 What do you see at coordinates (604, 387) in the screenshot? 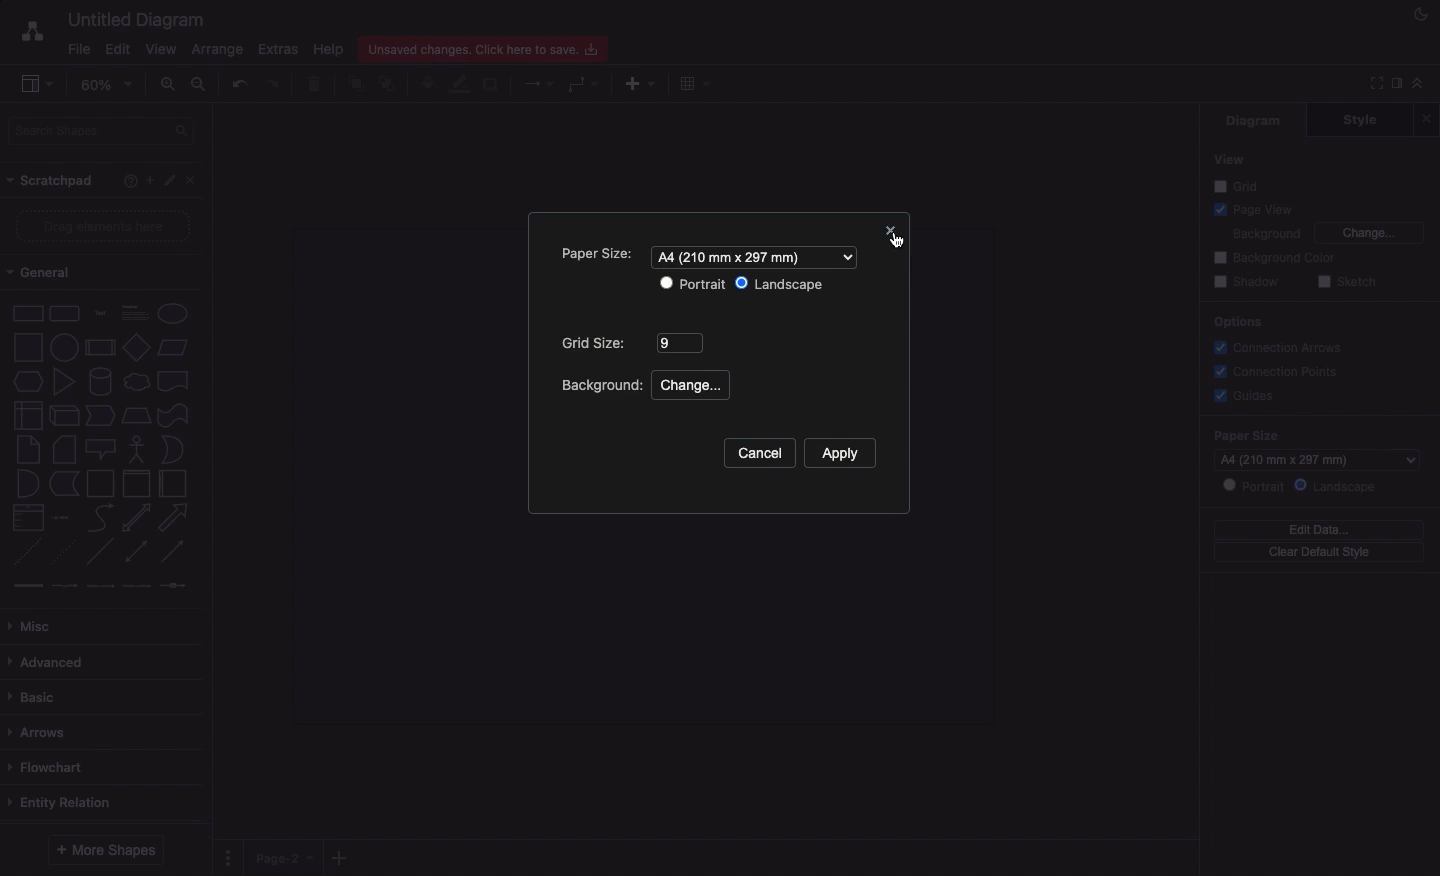
I see `Background ` at bounding box center [604, 387].